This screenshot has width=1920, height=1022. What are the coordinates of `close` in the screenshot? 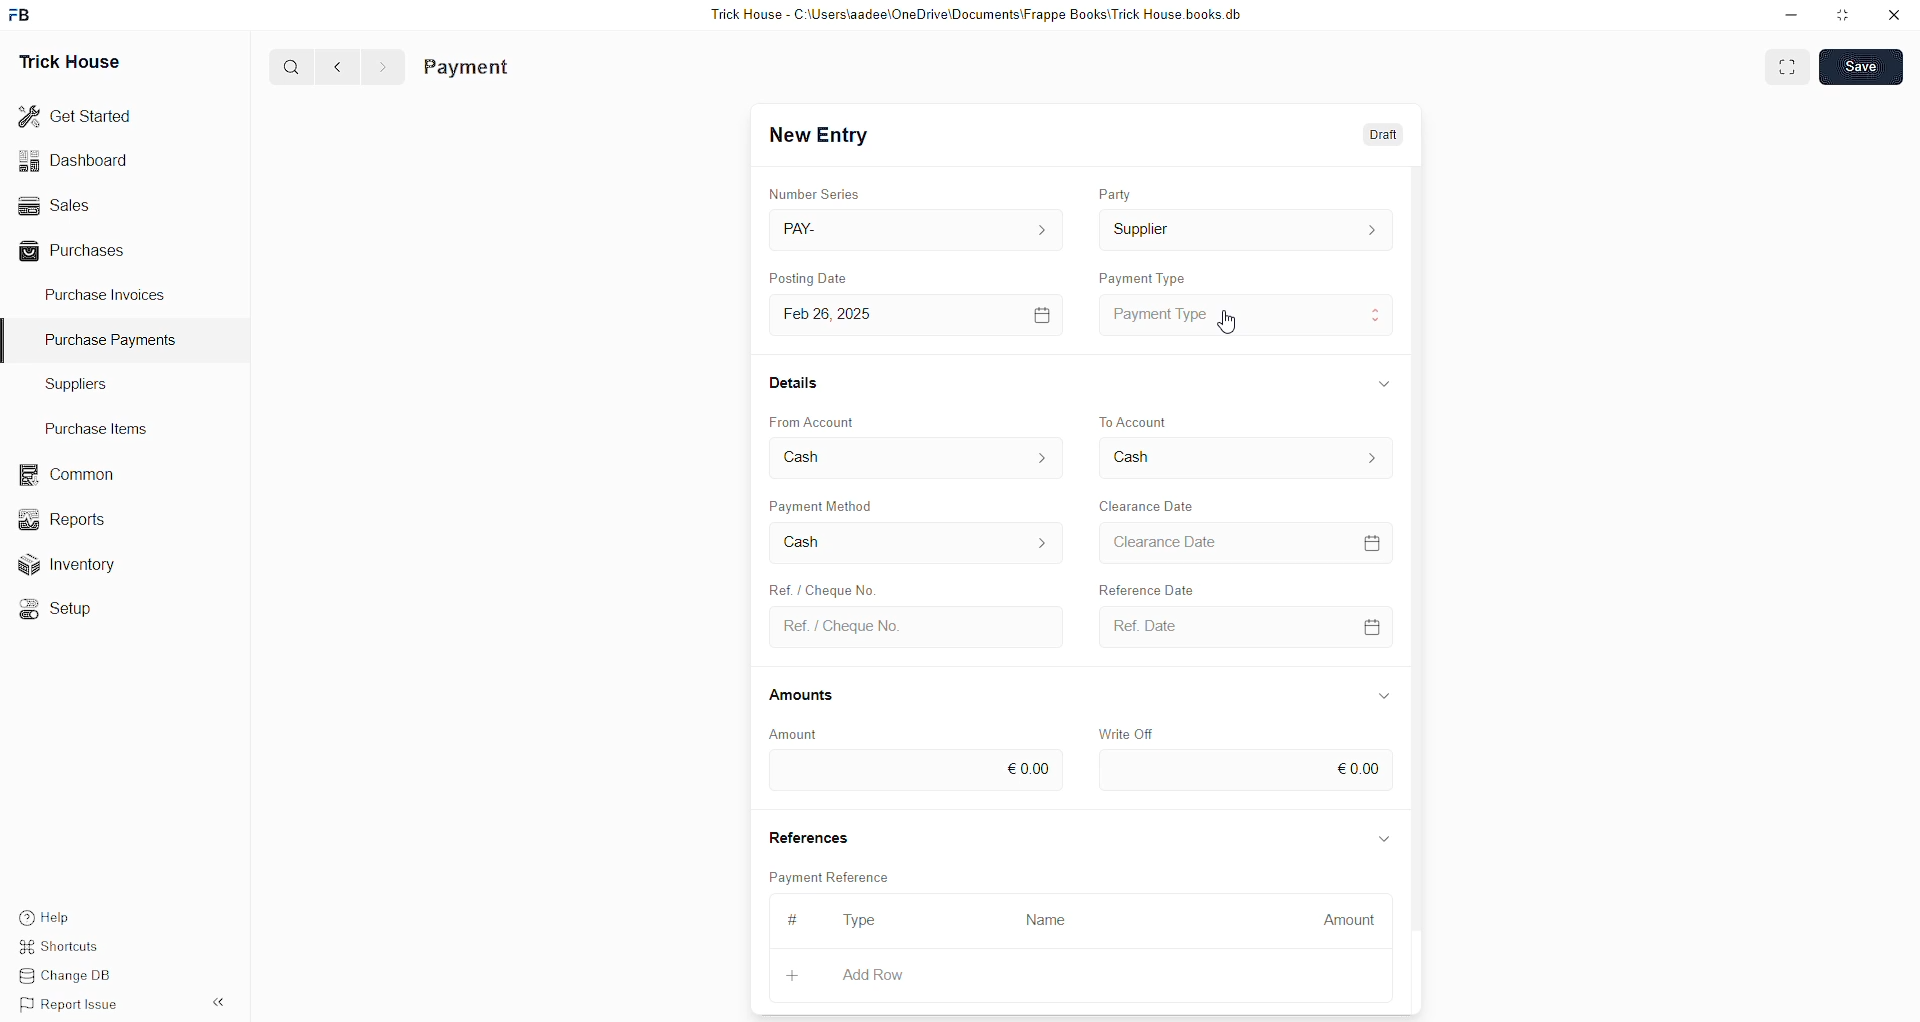 It's located at (1894, 15).